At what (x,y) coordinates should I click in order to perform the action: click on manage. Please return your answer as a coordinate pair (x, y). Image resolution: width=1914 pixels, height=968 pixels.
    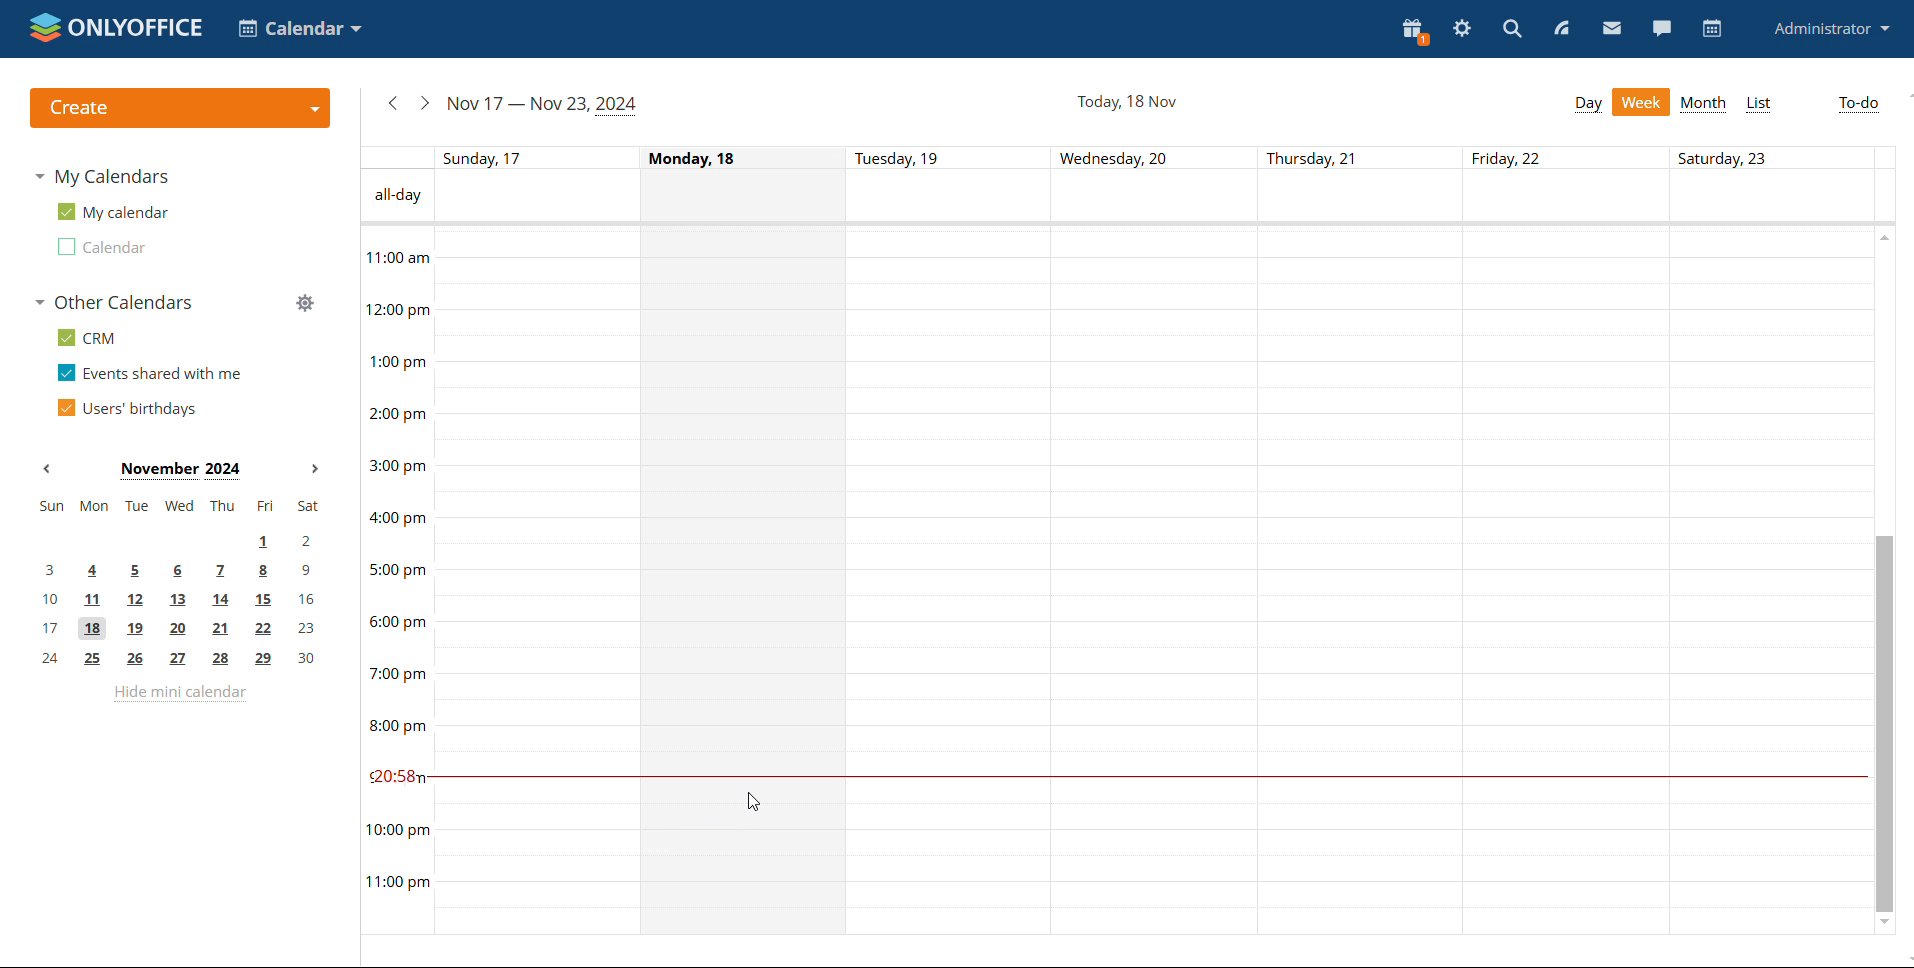
    Looking at the image, I should click on (305, 301).